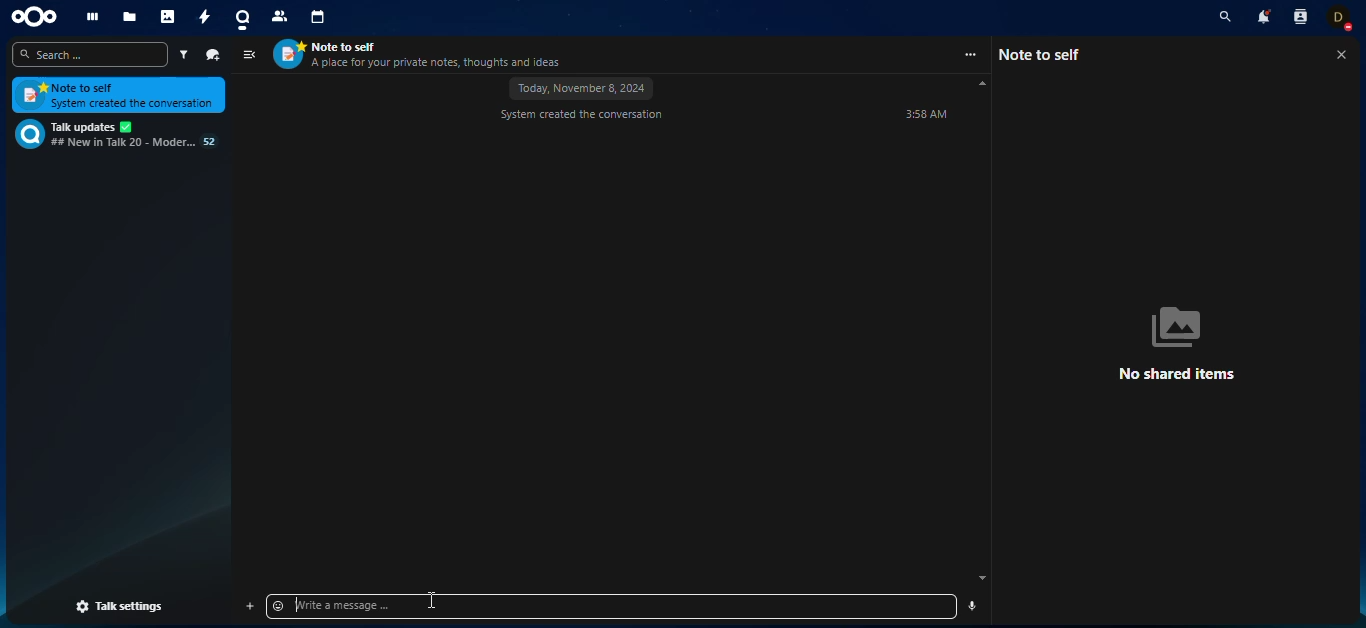 This screenshot has width=1366, height=628. Describe the element at coordinates (582, 89) in the screenshot. I see `november 8, 2024` at that location.